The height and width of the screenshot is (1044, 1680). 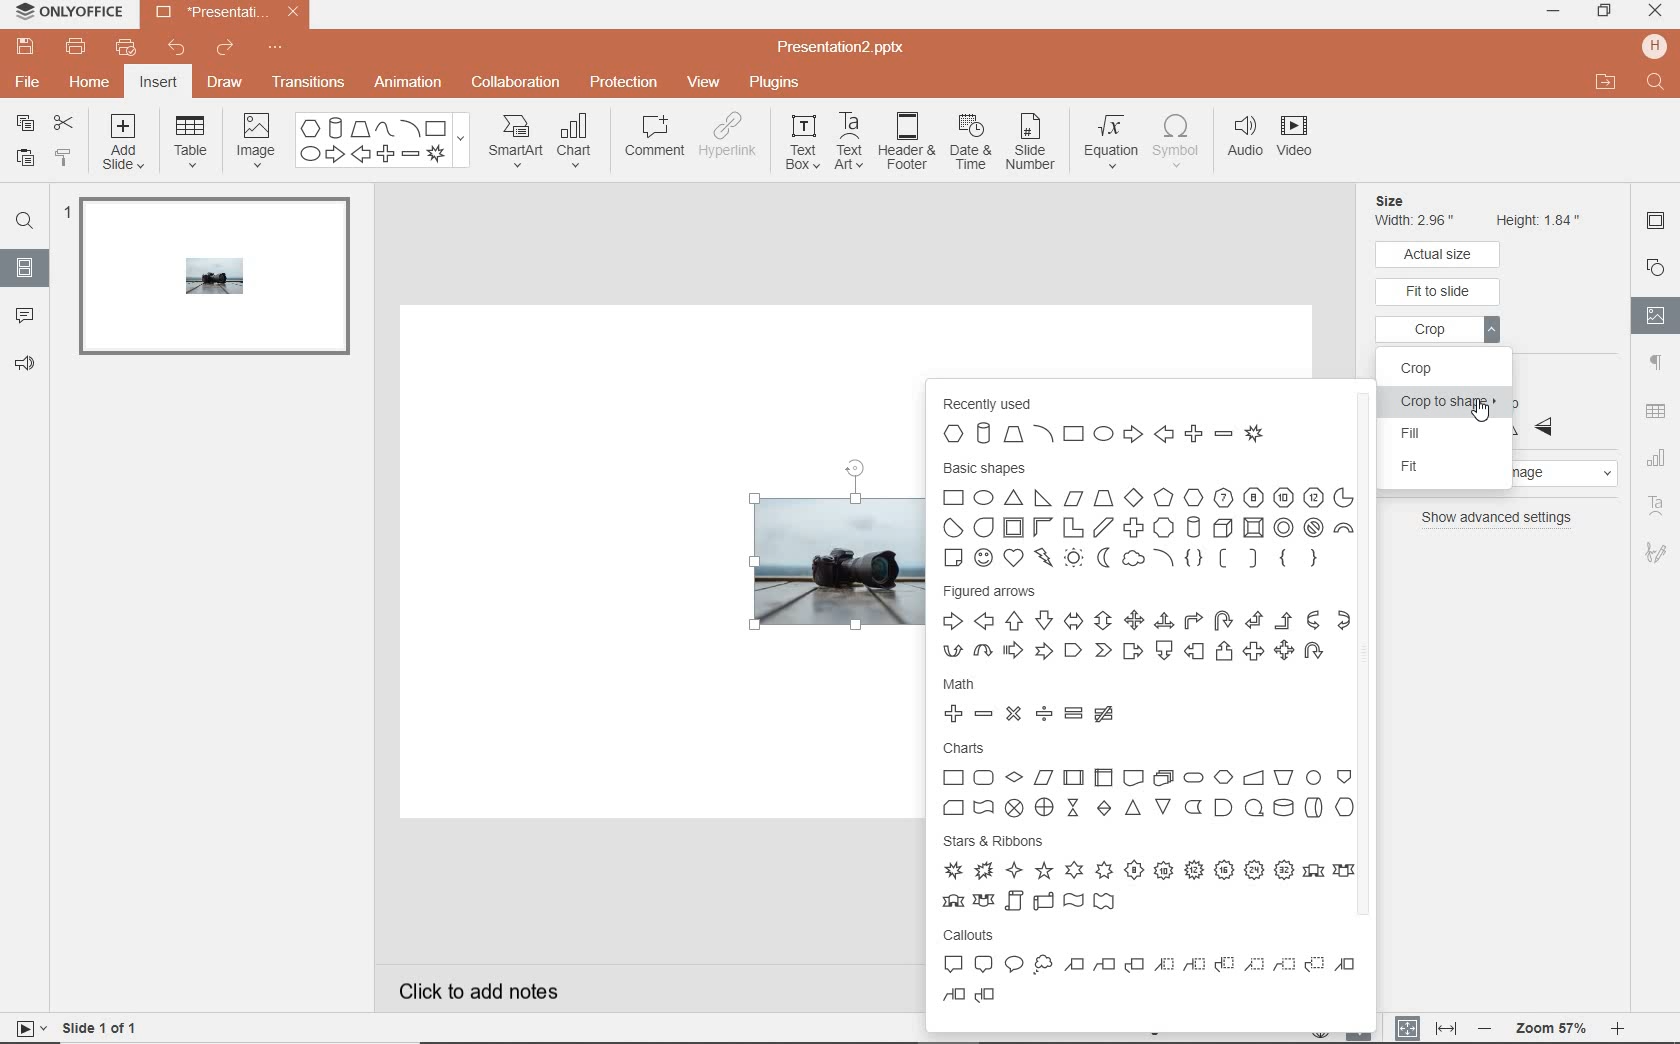 I want to click on Presentation2.pptx, so click(x=859, y=45).